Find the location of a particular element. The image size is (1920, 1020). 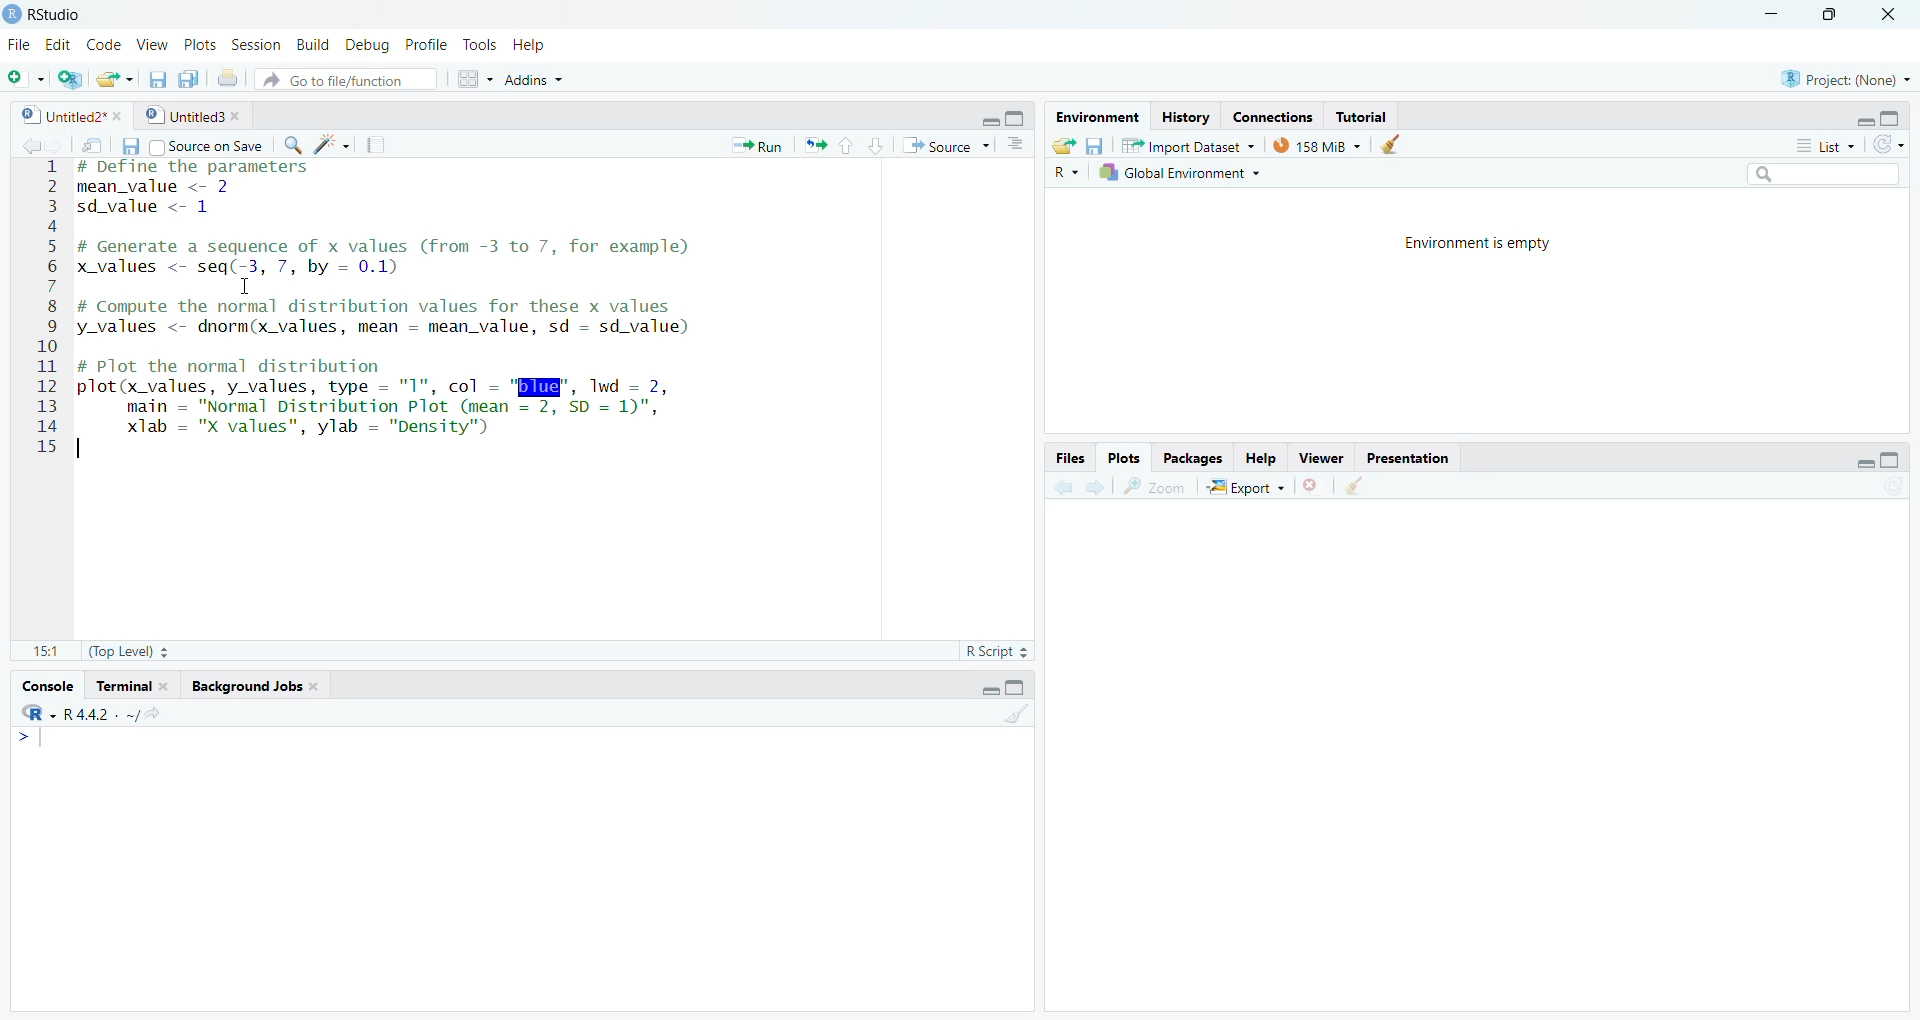

R~ is located at coordinates (1067, 170).